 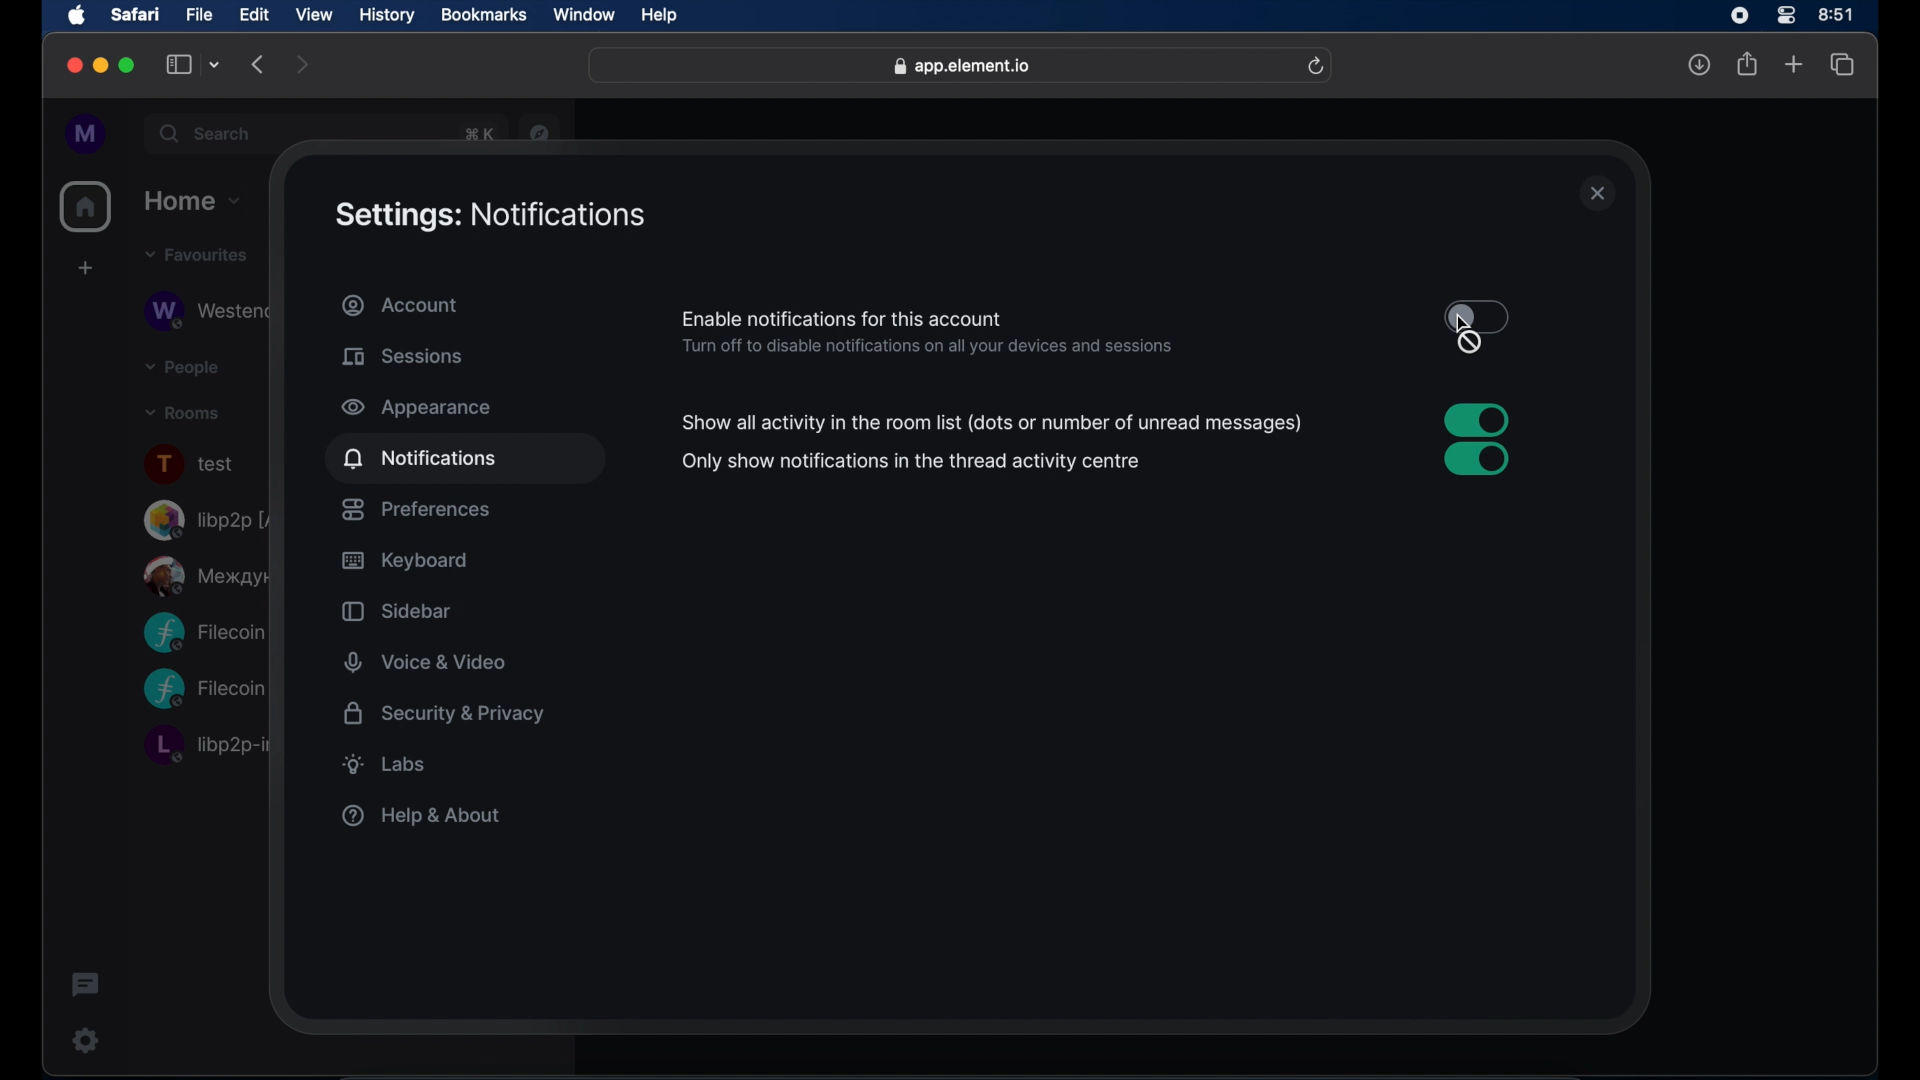 I want to click on control center, so click(x=1785, y=16).